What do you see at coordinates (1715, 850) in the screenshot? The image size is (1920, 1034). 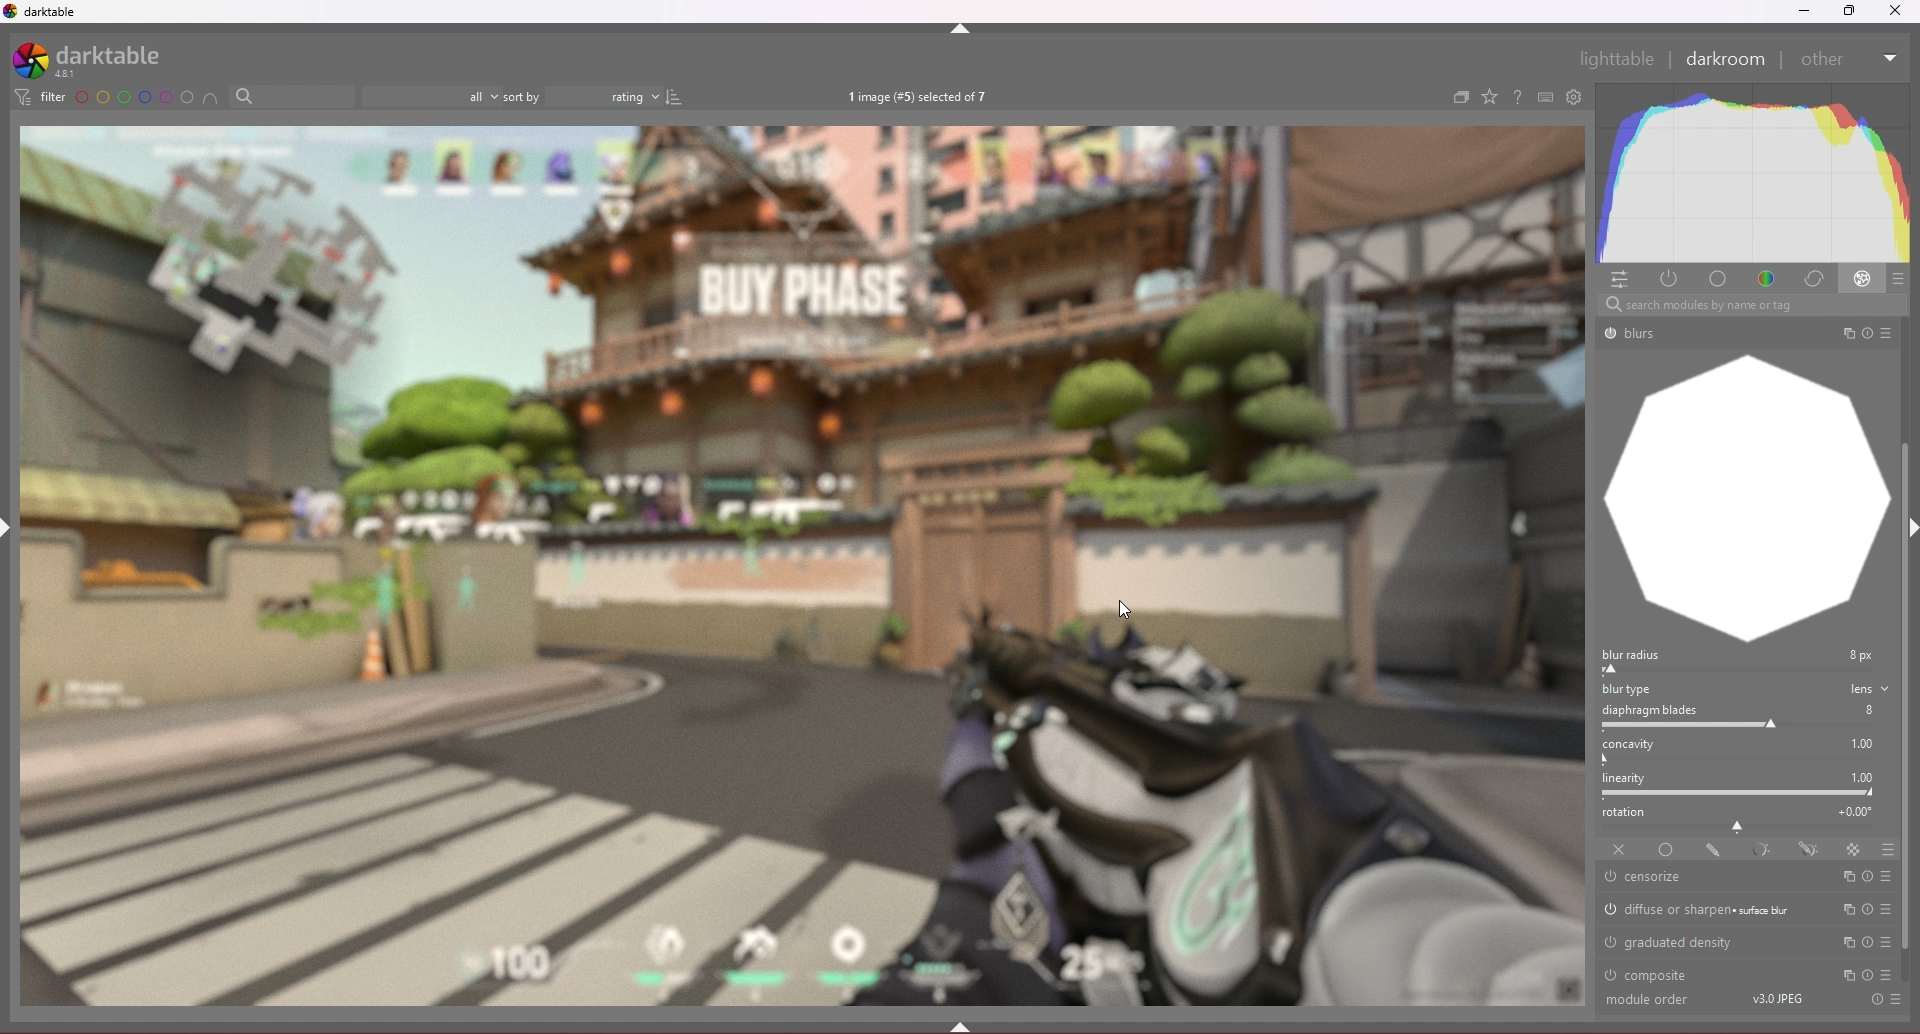 I see `drawn mask` at bounding box center [1715, 850].